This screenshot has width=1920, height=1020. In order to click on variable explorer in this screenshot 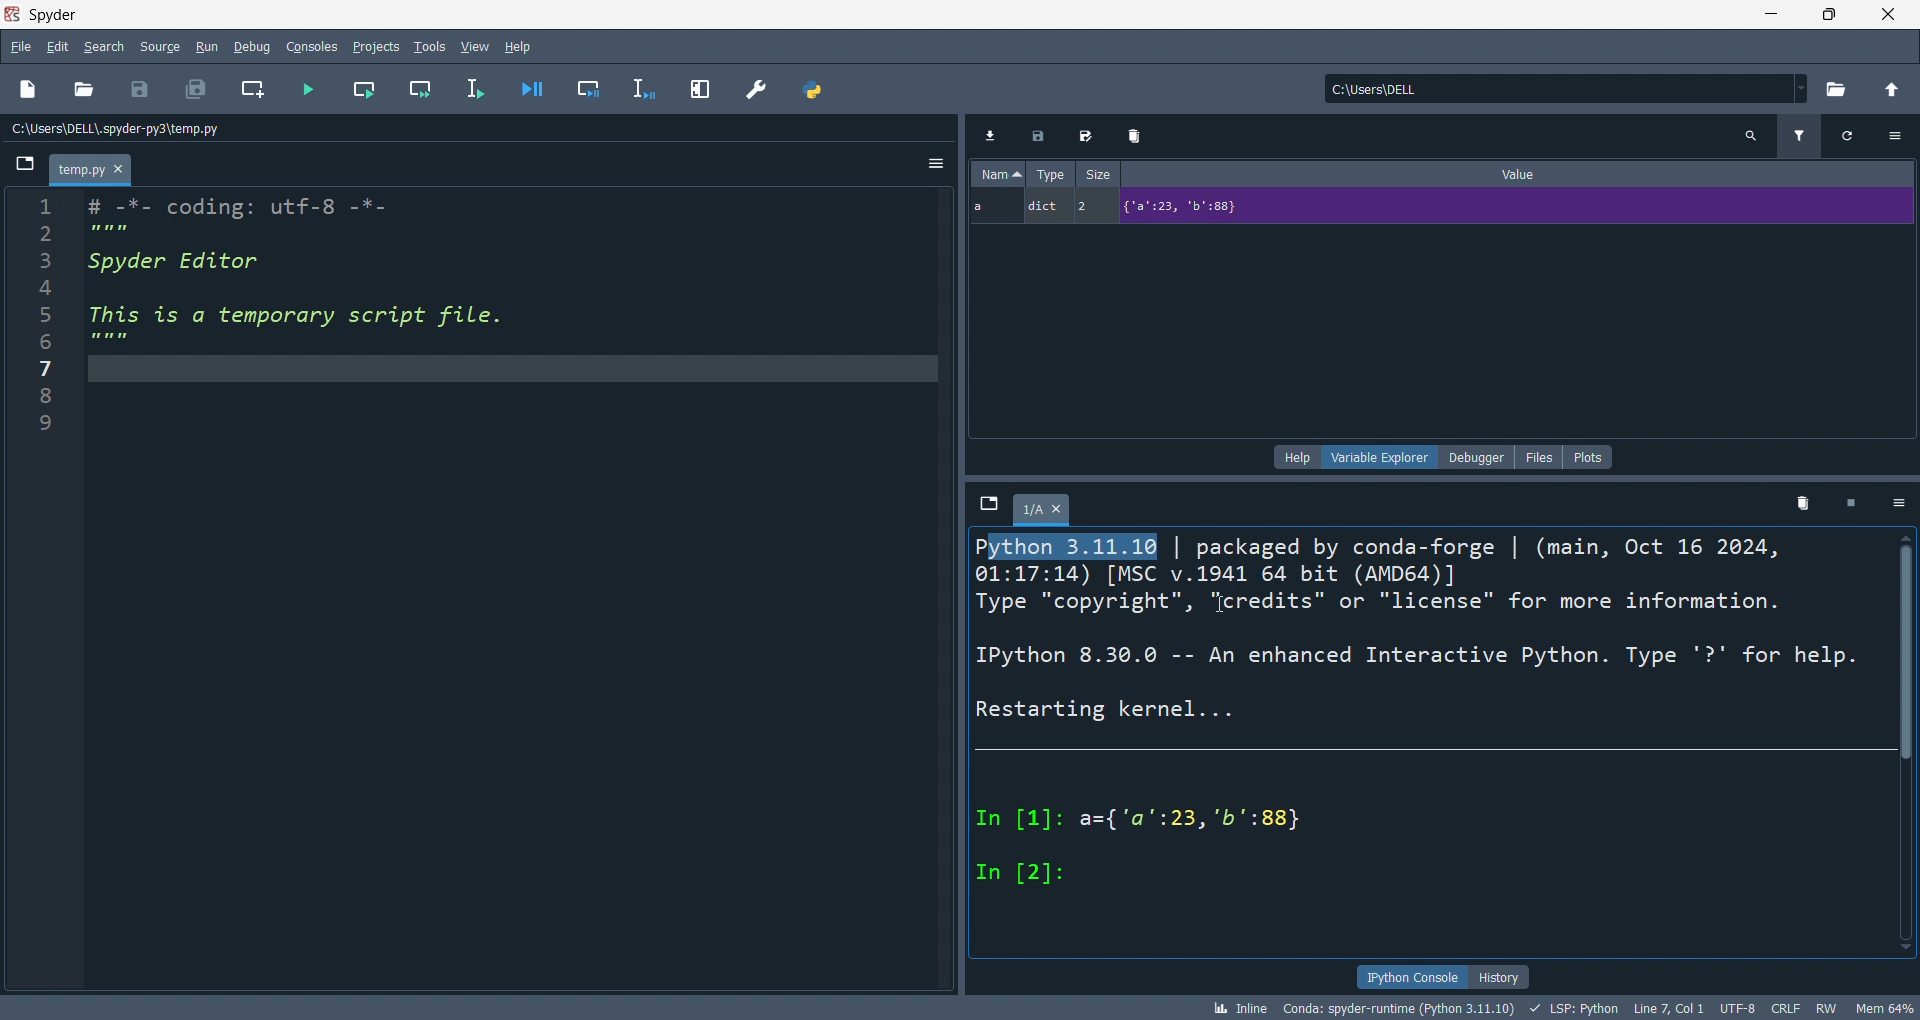, I will do `click(1378, 458)`.